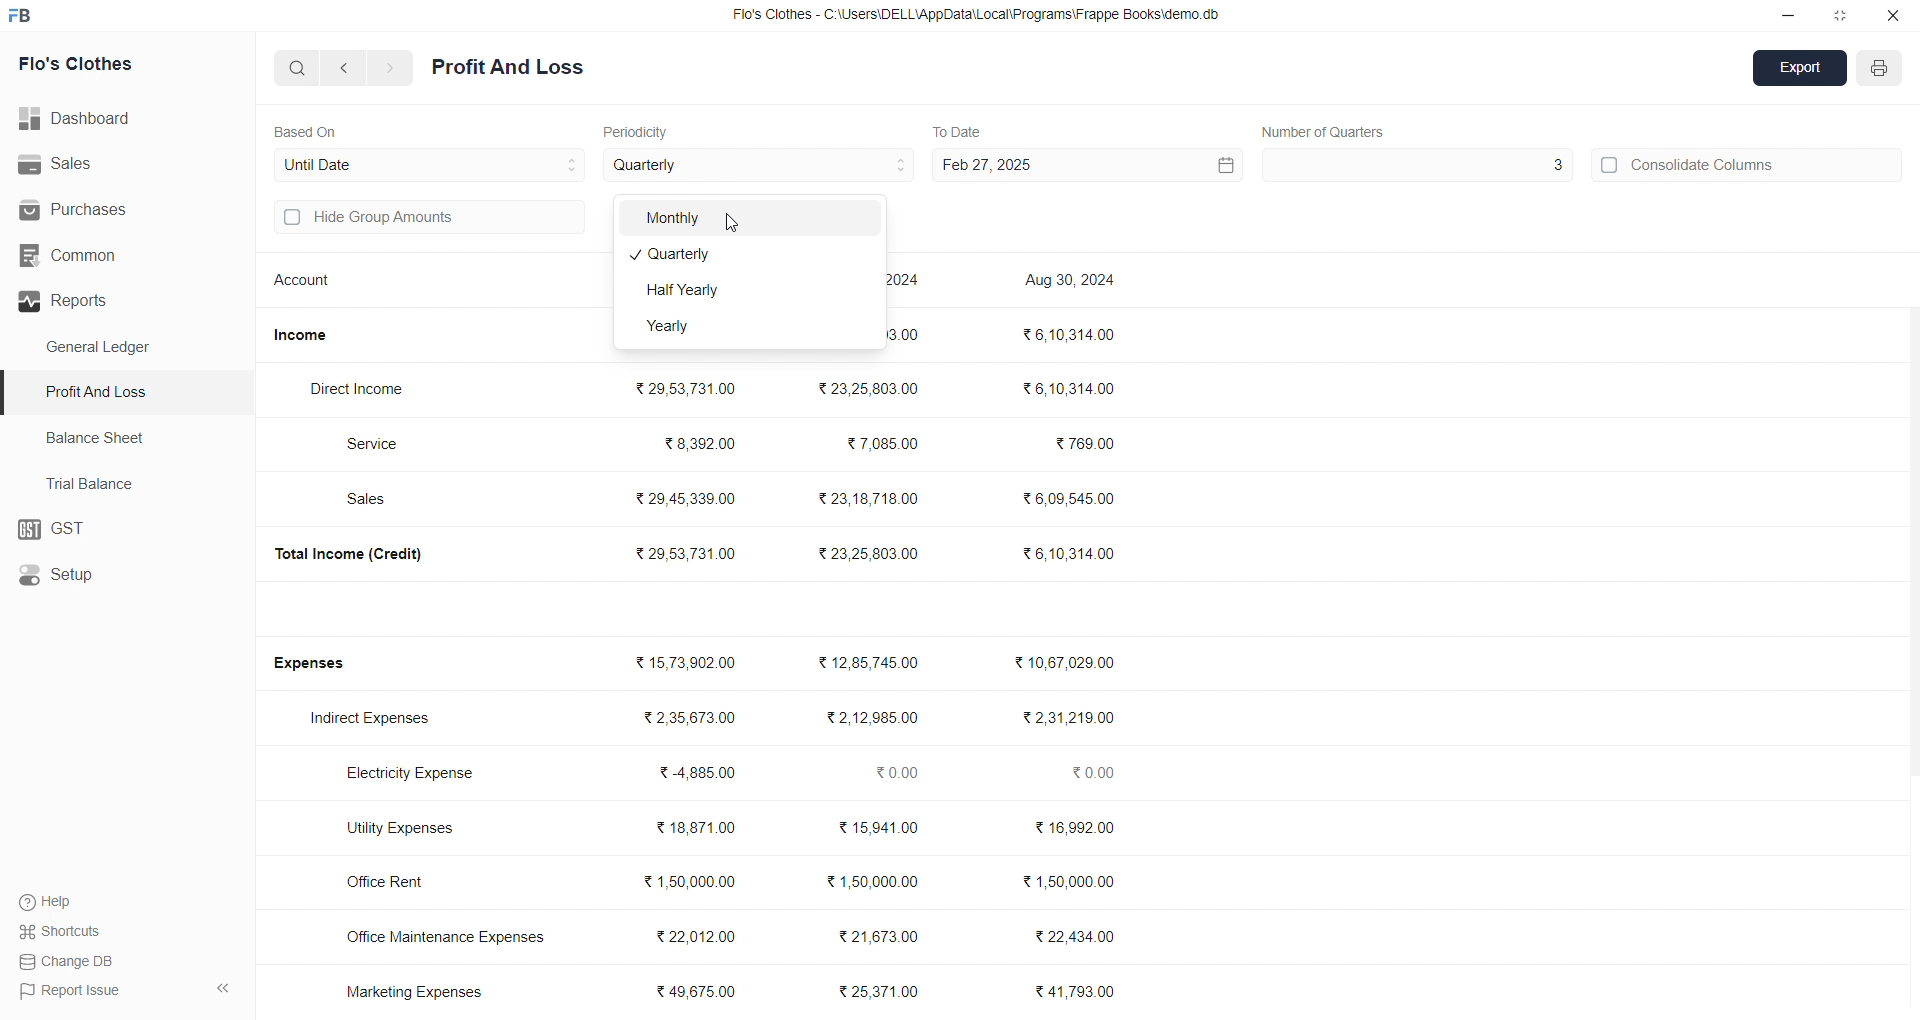 This screenshot has width=1920, height=1020. Describe the element at coordinates (1075, 882) in the screenshot. I see `₹1,50,000.00` at that location.